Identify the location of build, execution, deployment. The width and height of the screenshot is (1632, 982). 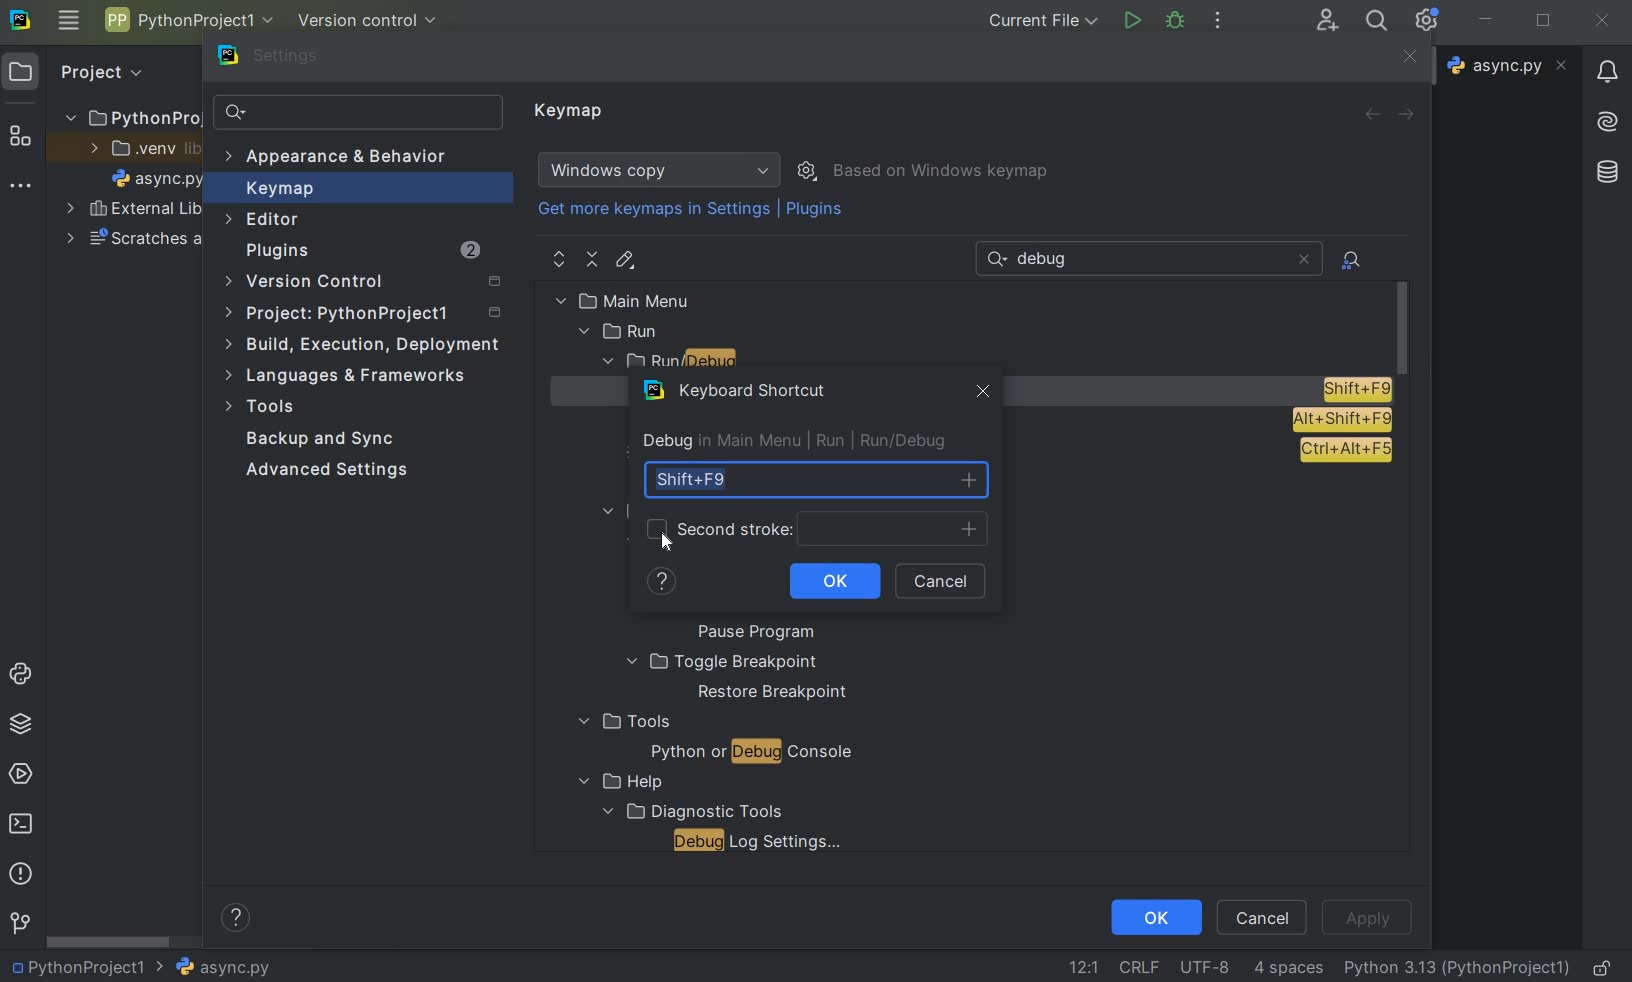
(364, 344).